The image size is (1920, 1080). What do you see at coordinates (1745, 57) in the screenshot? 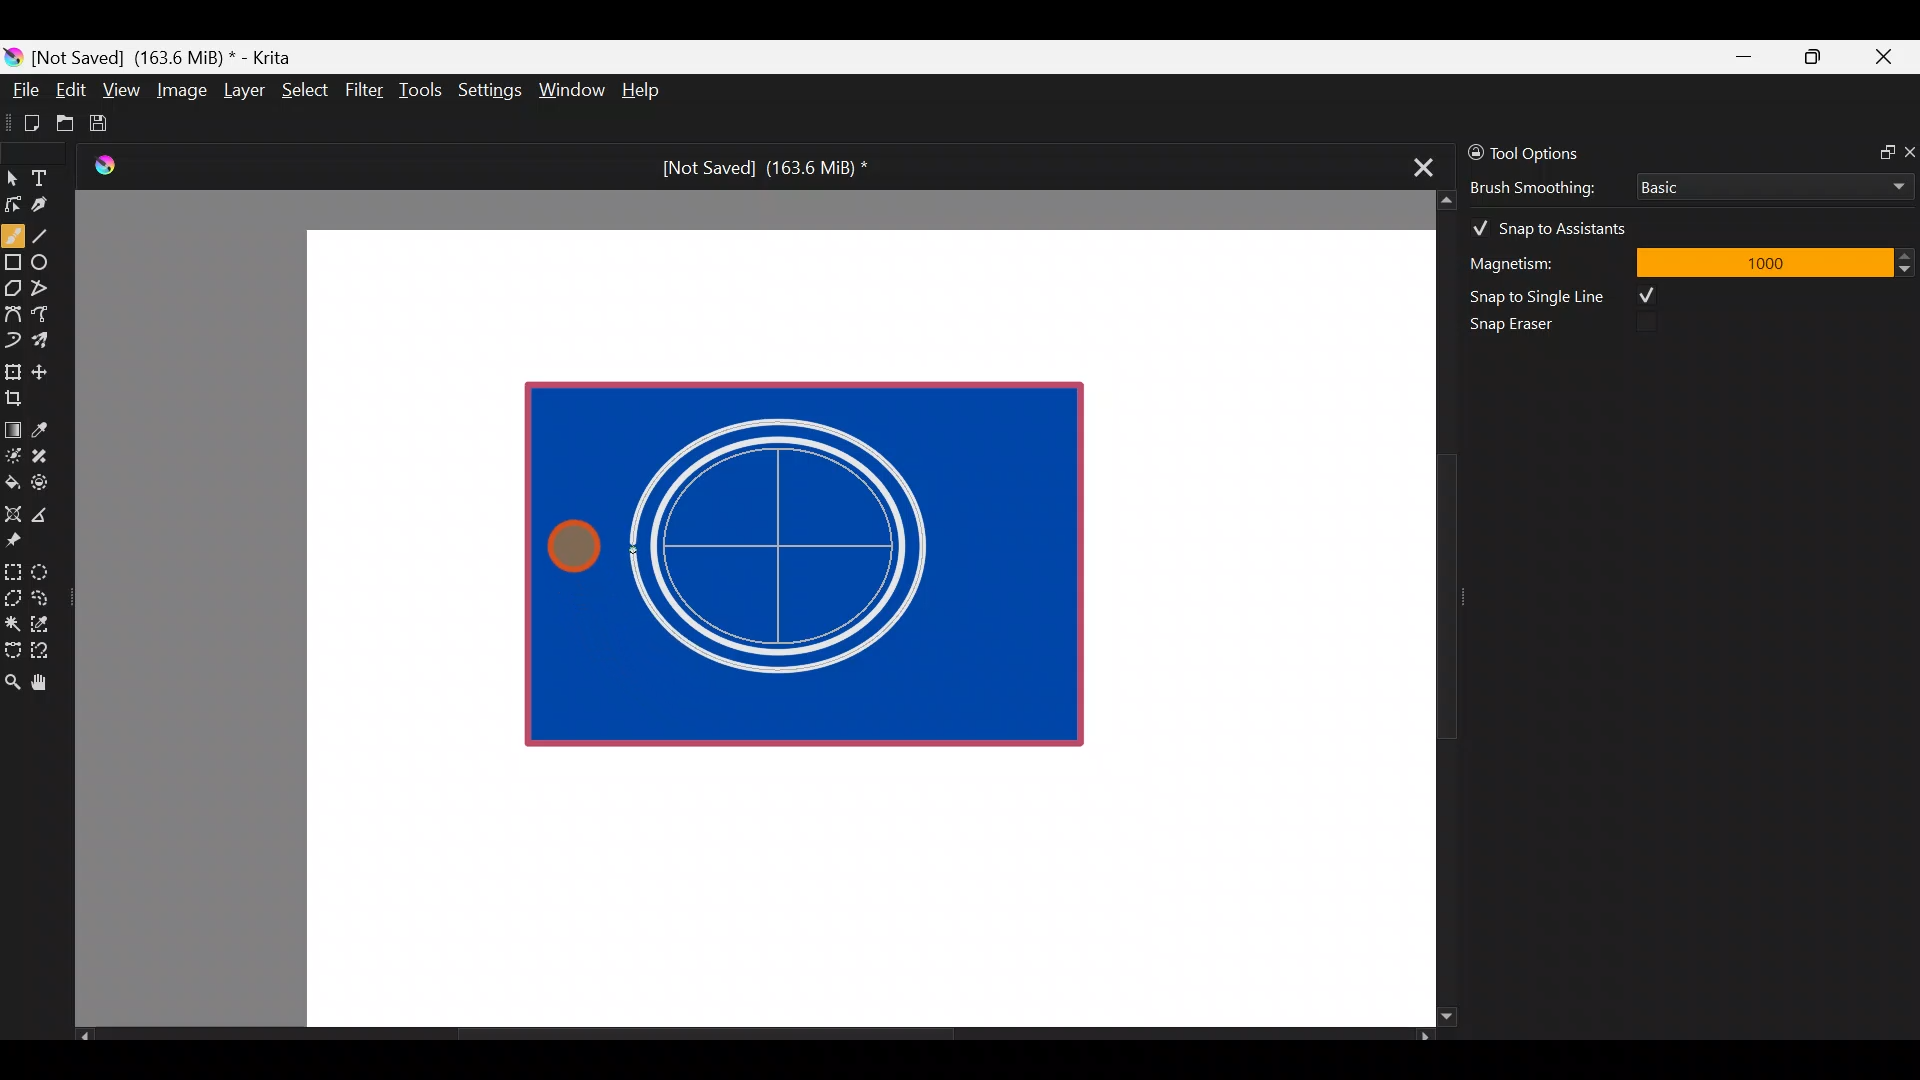
I see `Minimize` at bounding box center [1745, 57].